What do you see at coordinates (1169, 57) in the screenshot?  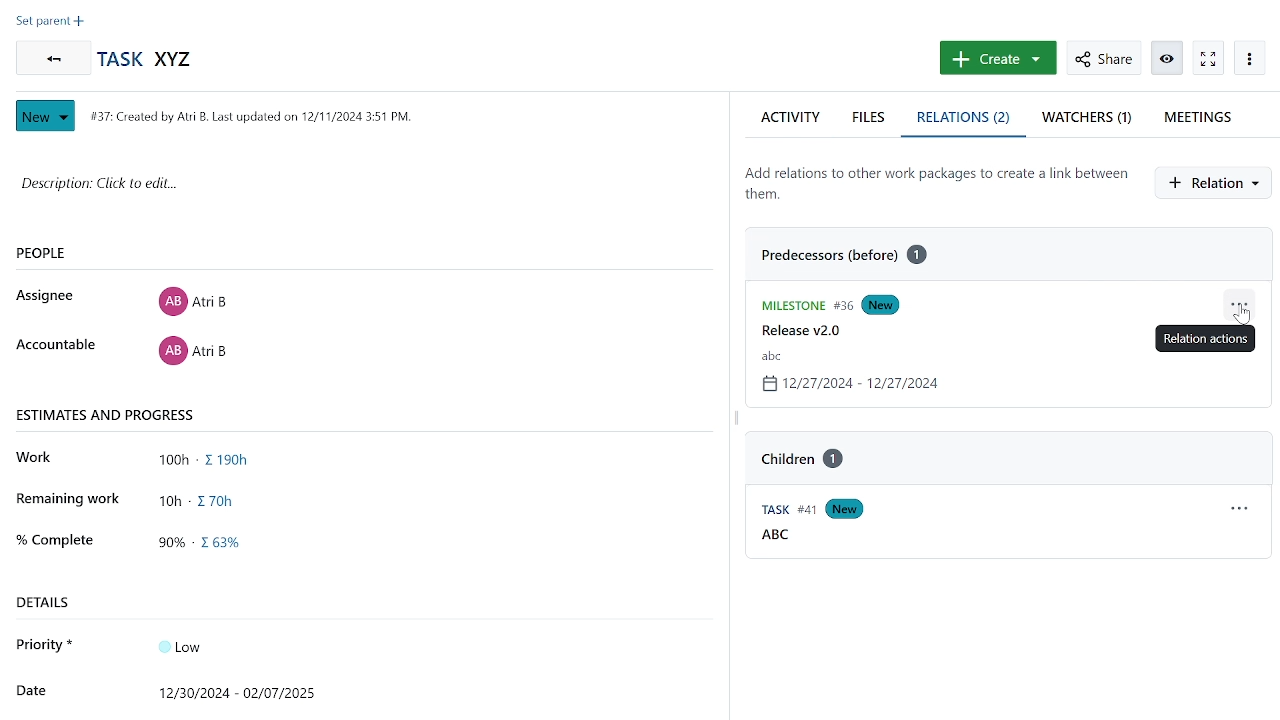 I see `activate zen mode` at bounding box center [1169, 57].